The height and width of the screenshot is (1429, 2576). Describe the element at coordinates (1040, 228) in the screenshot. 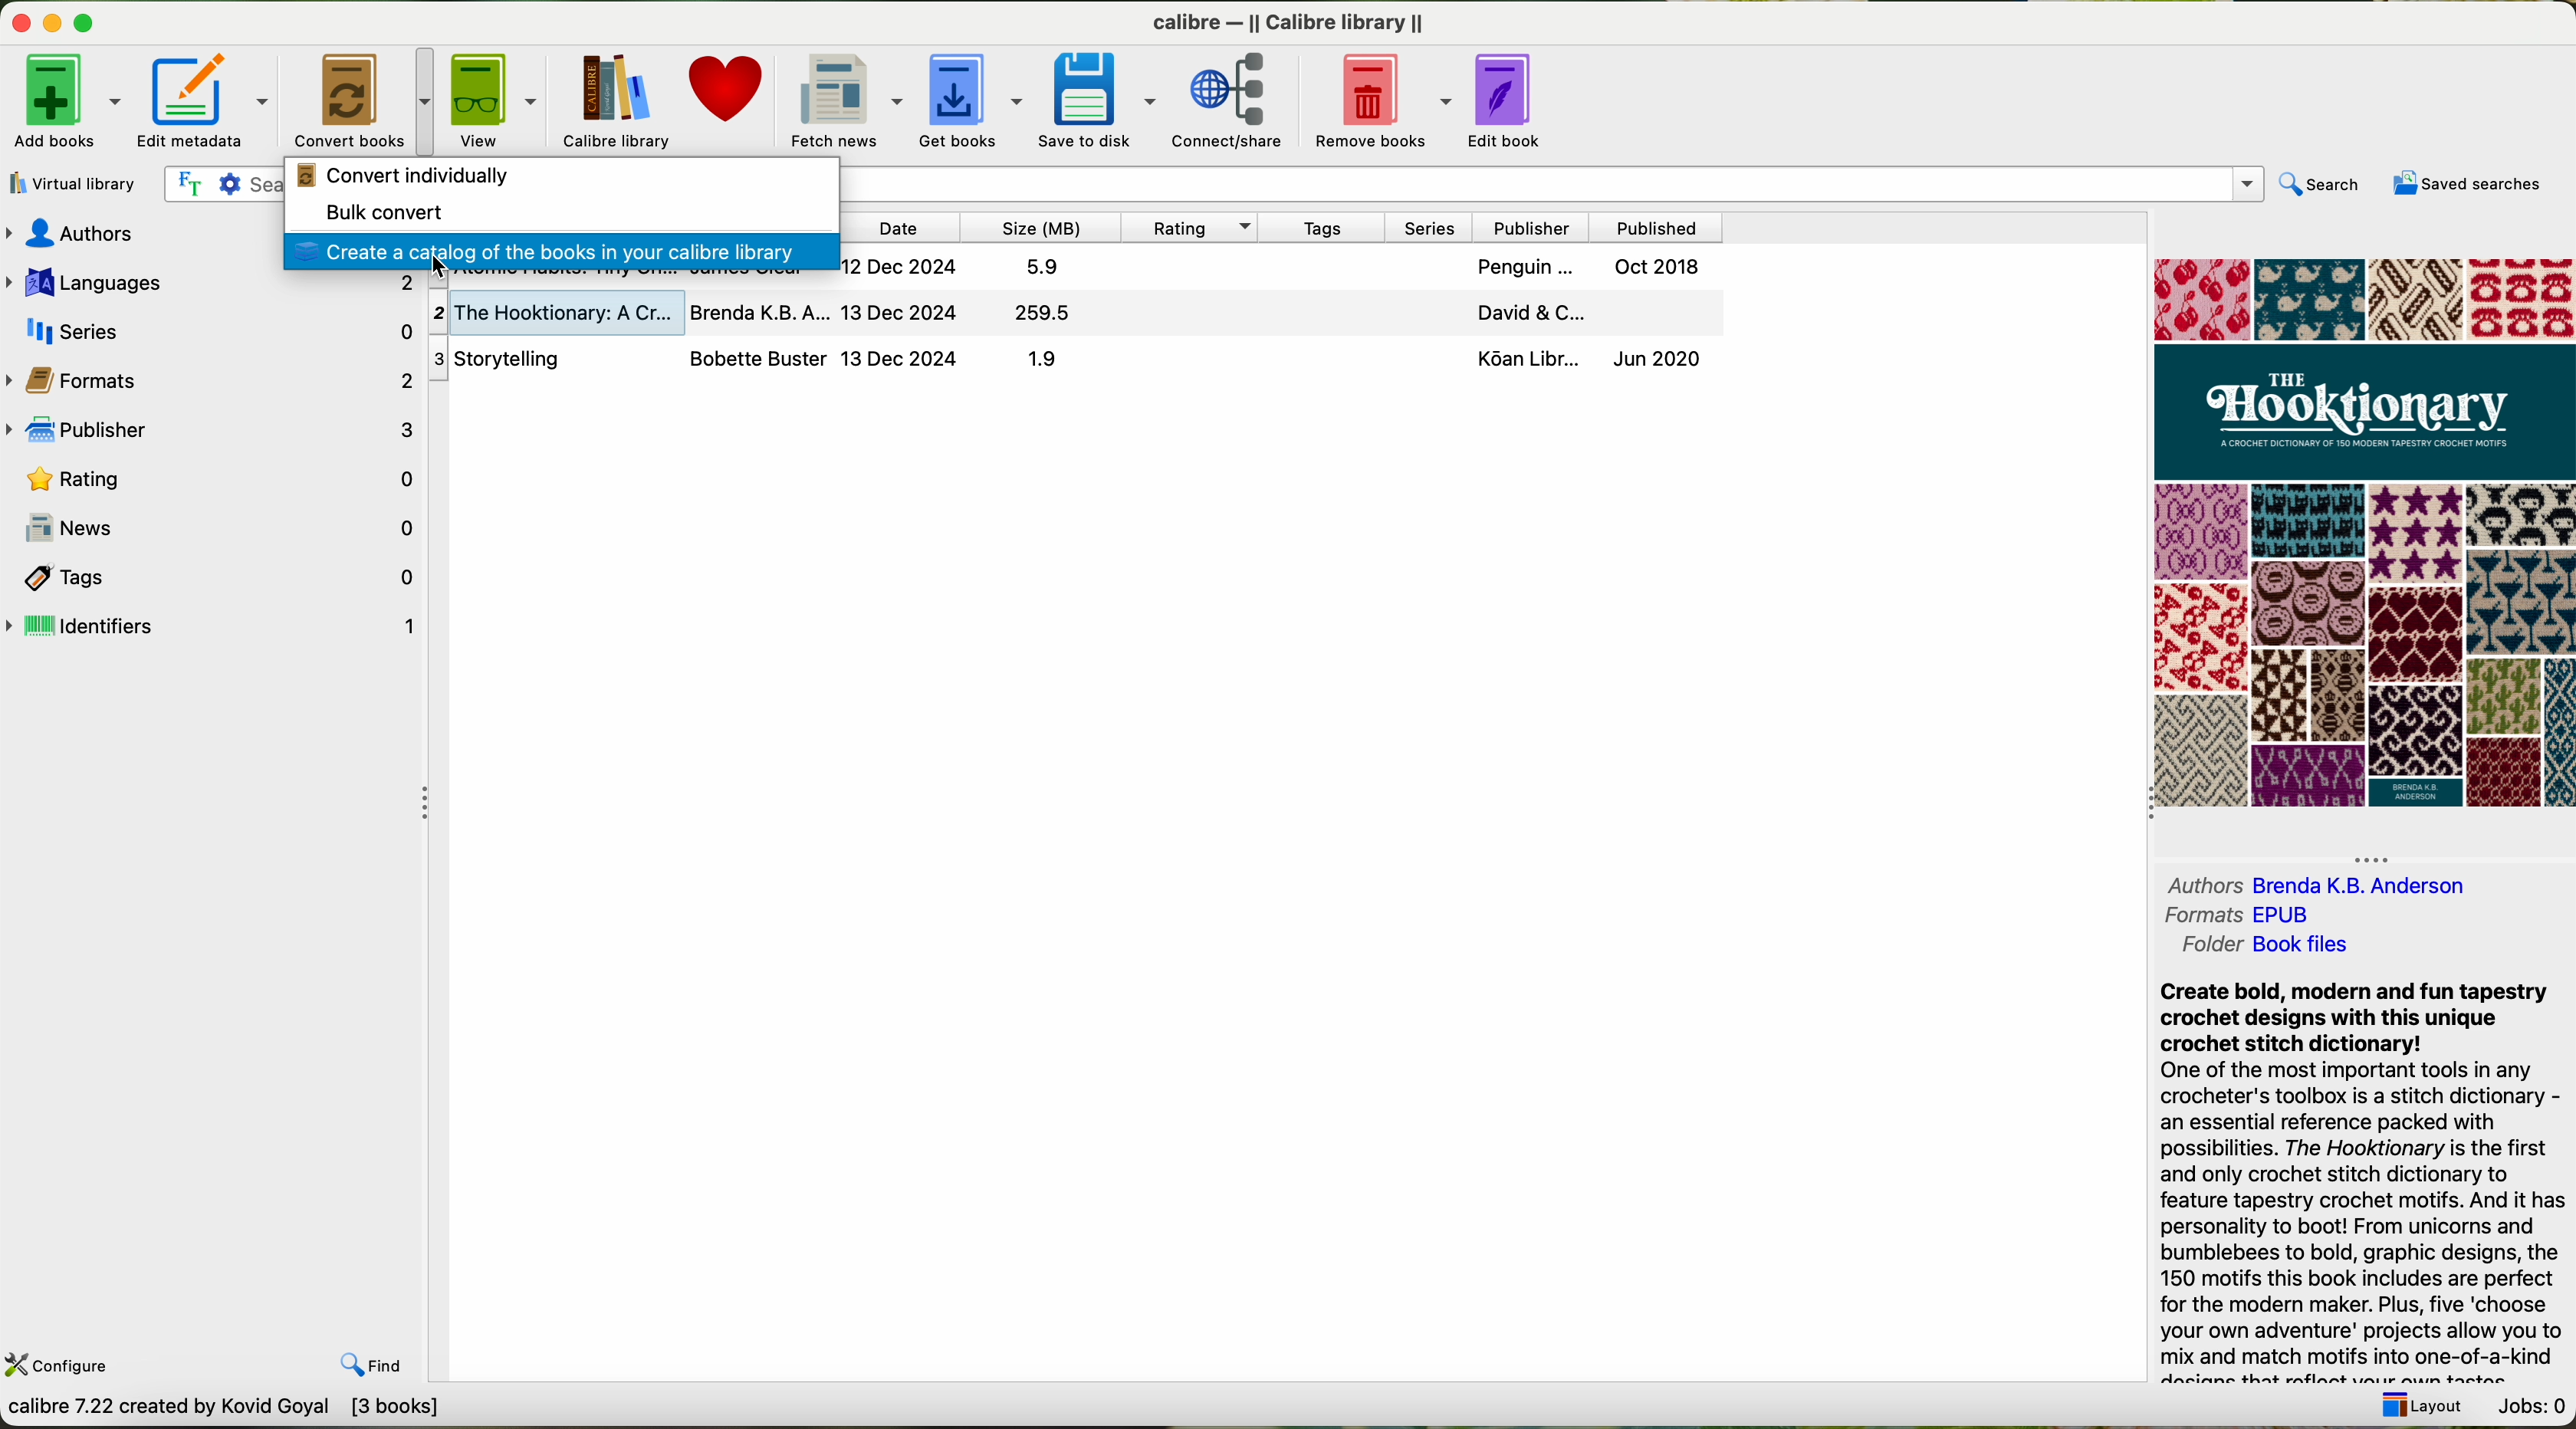

I see `size` at that location.